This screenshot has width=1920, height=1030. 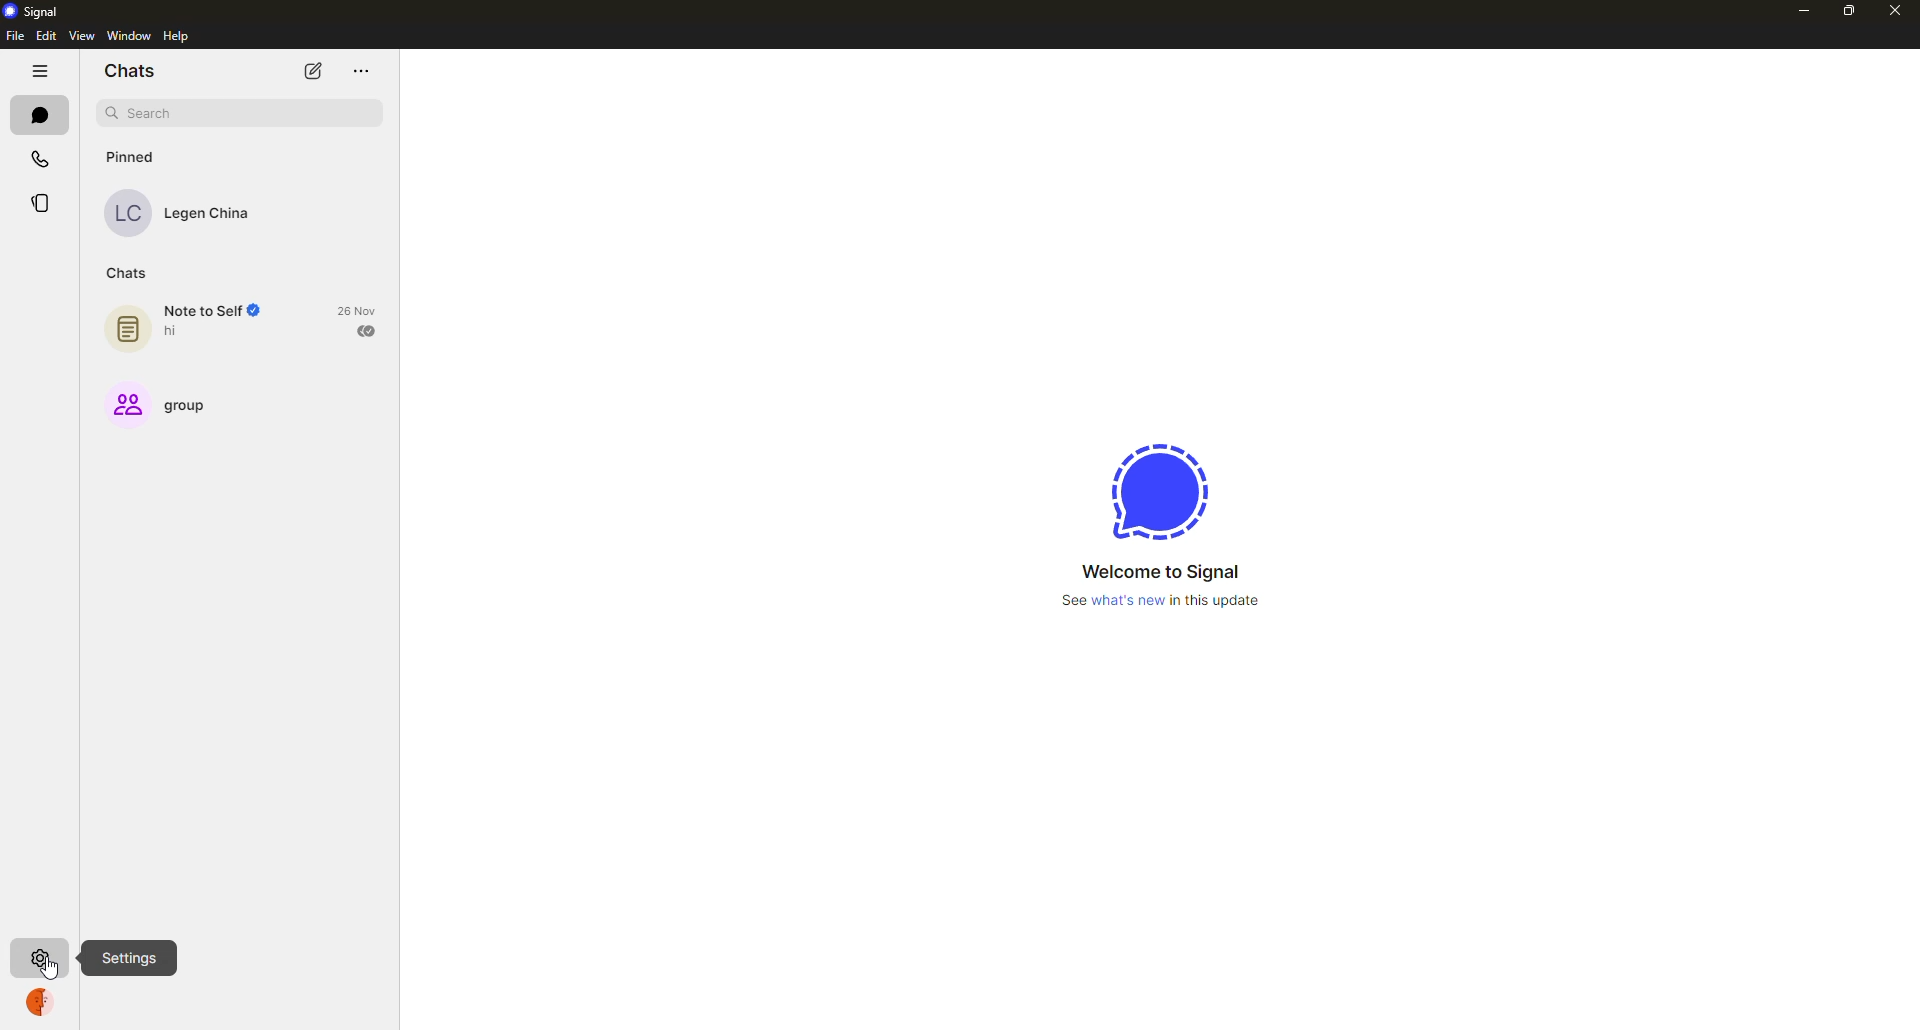 What do you see at coordinates (49, 36) in the screenshot?
I see `edit` at bounding box center [49, 36].